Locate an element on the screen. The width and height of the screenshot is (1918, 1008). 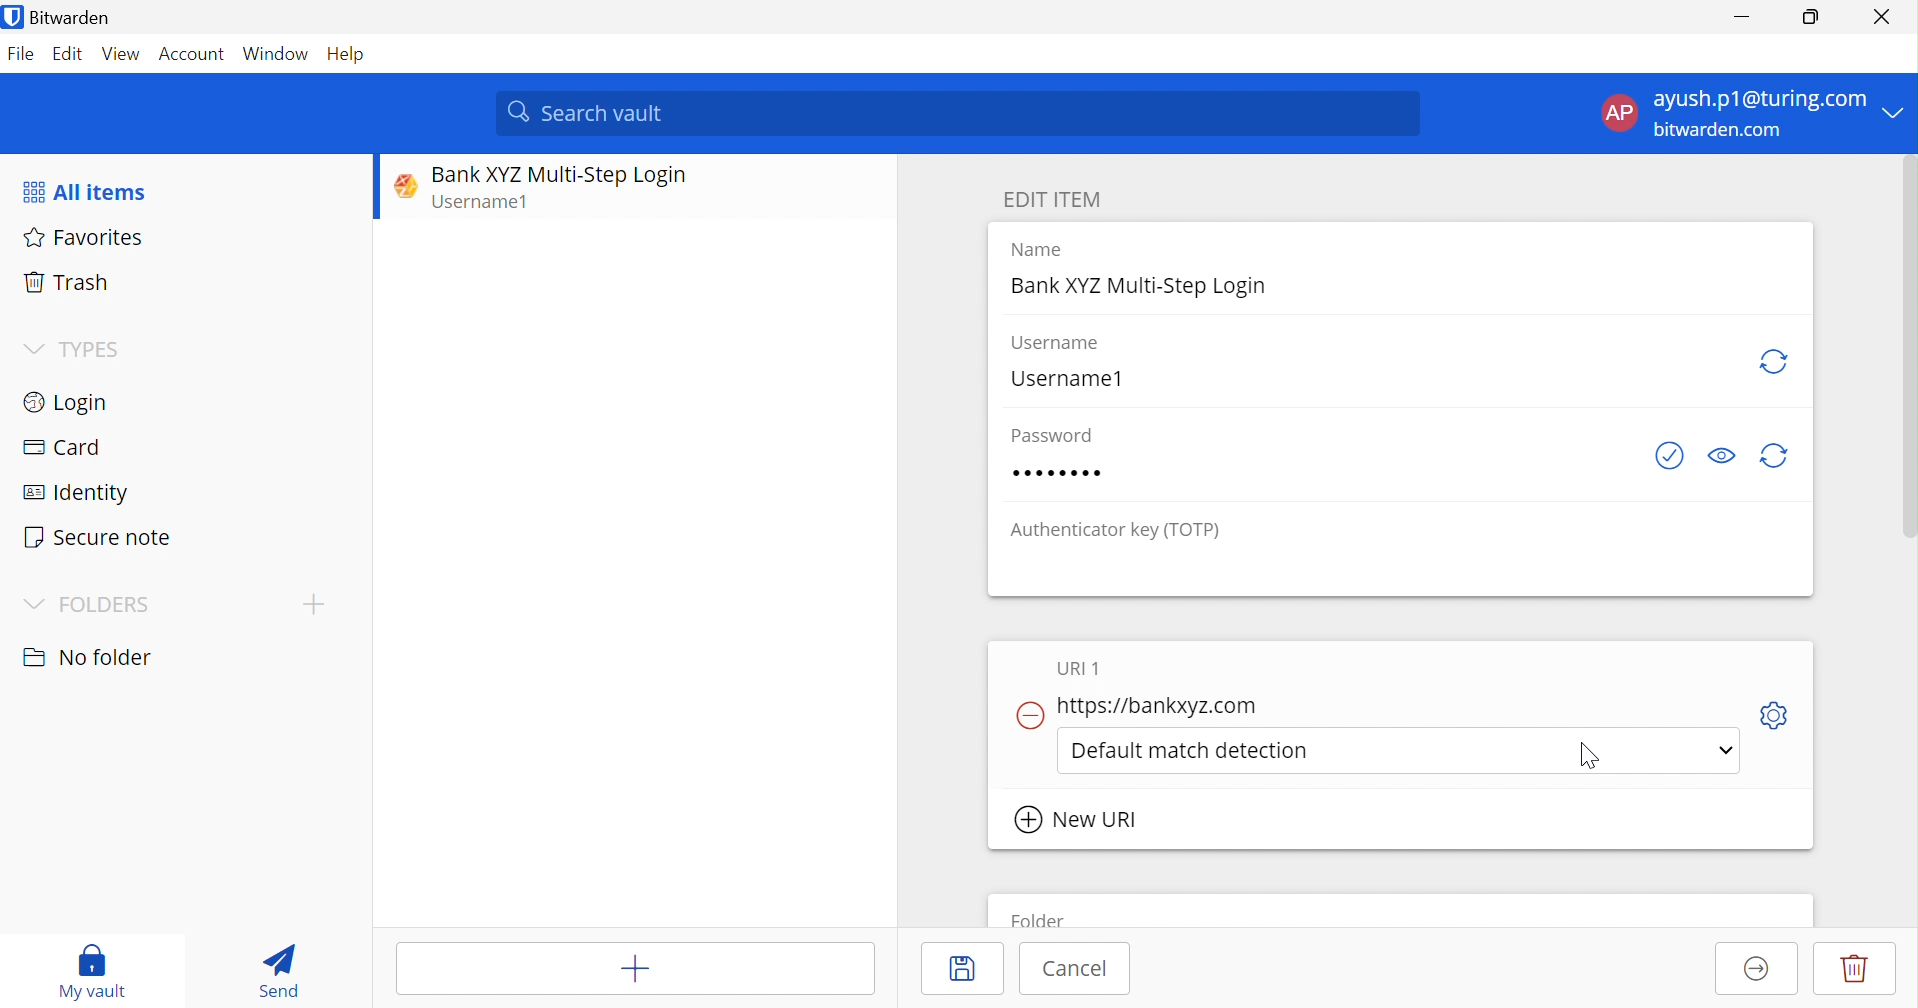
FOLDERS is located at coordinates (106, 605).